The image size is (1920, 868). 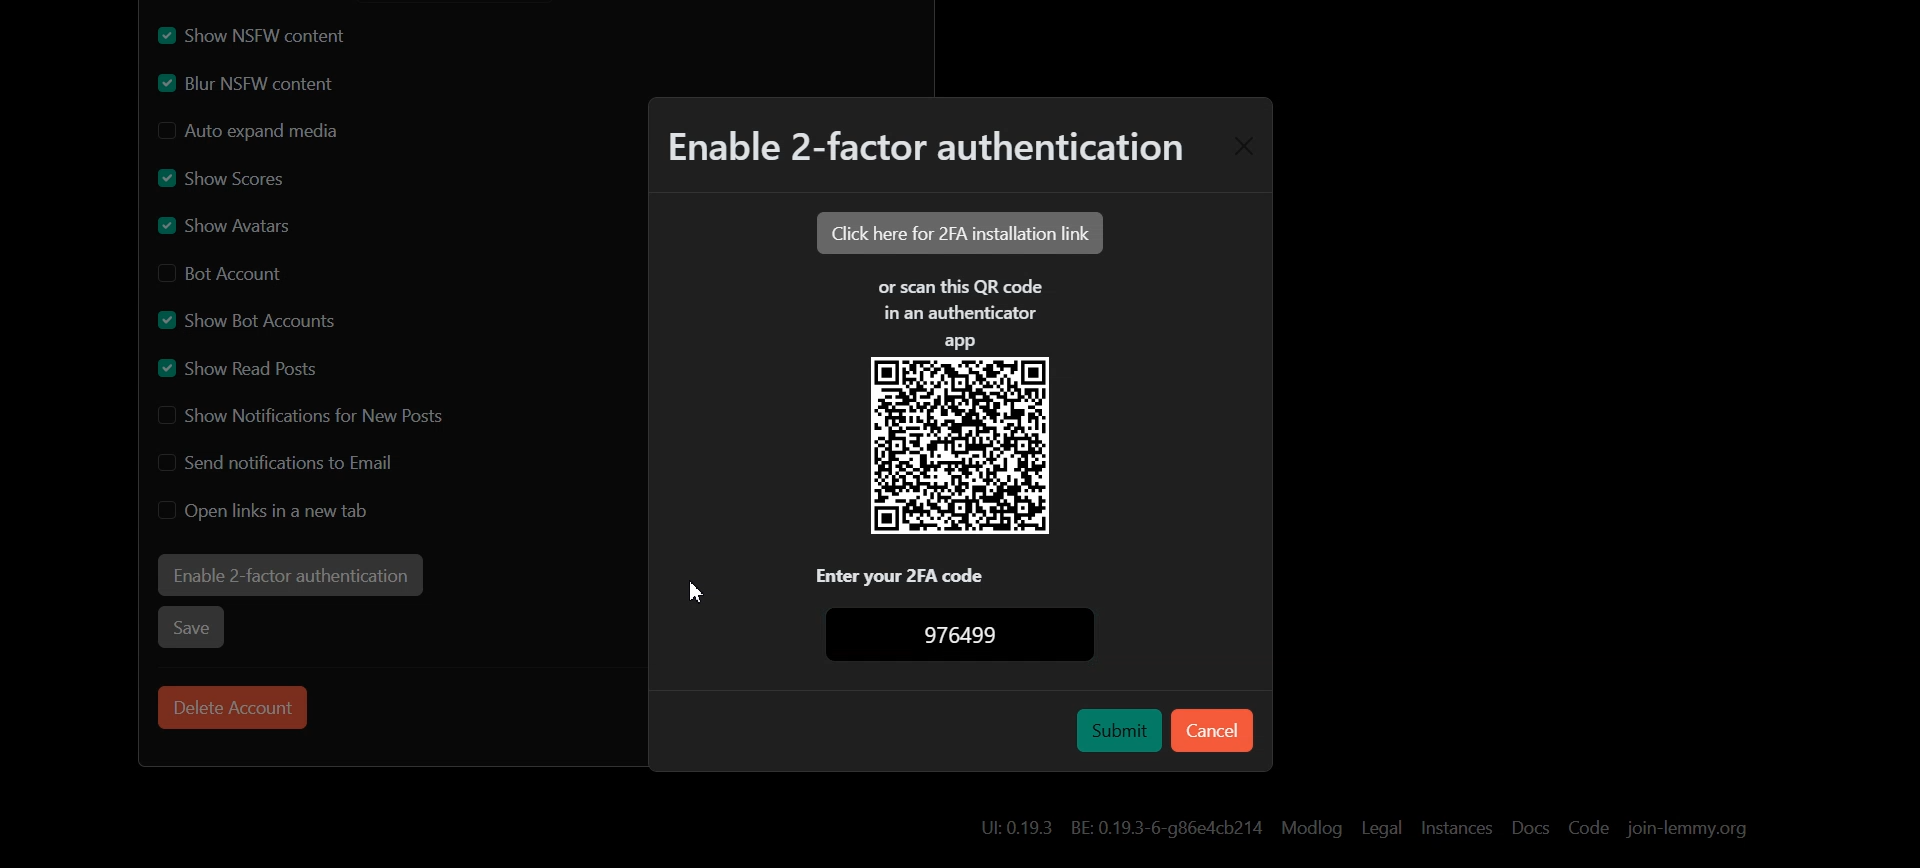 What do you see at coordinates (691, 593) in the screenshot?
I see `Cursor` at bounding box center [691, 593].